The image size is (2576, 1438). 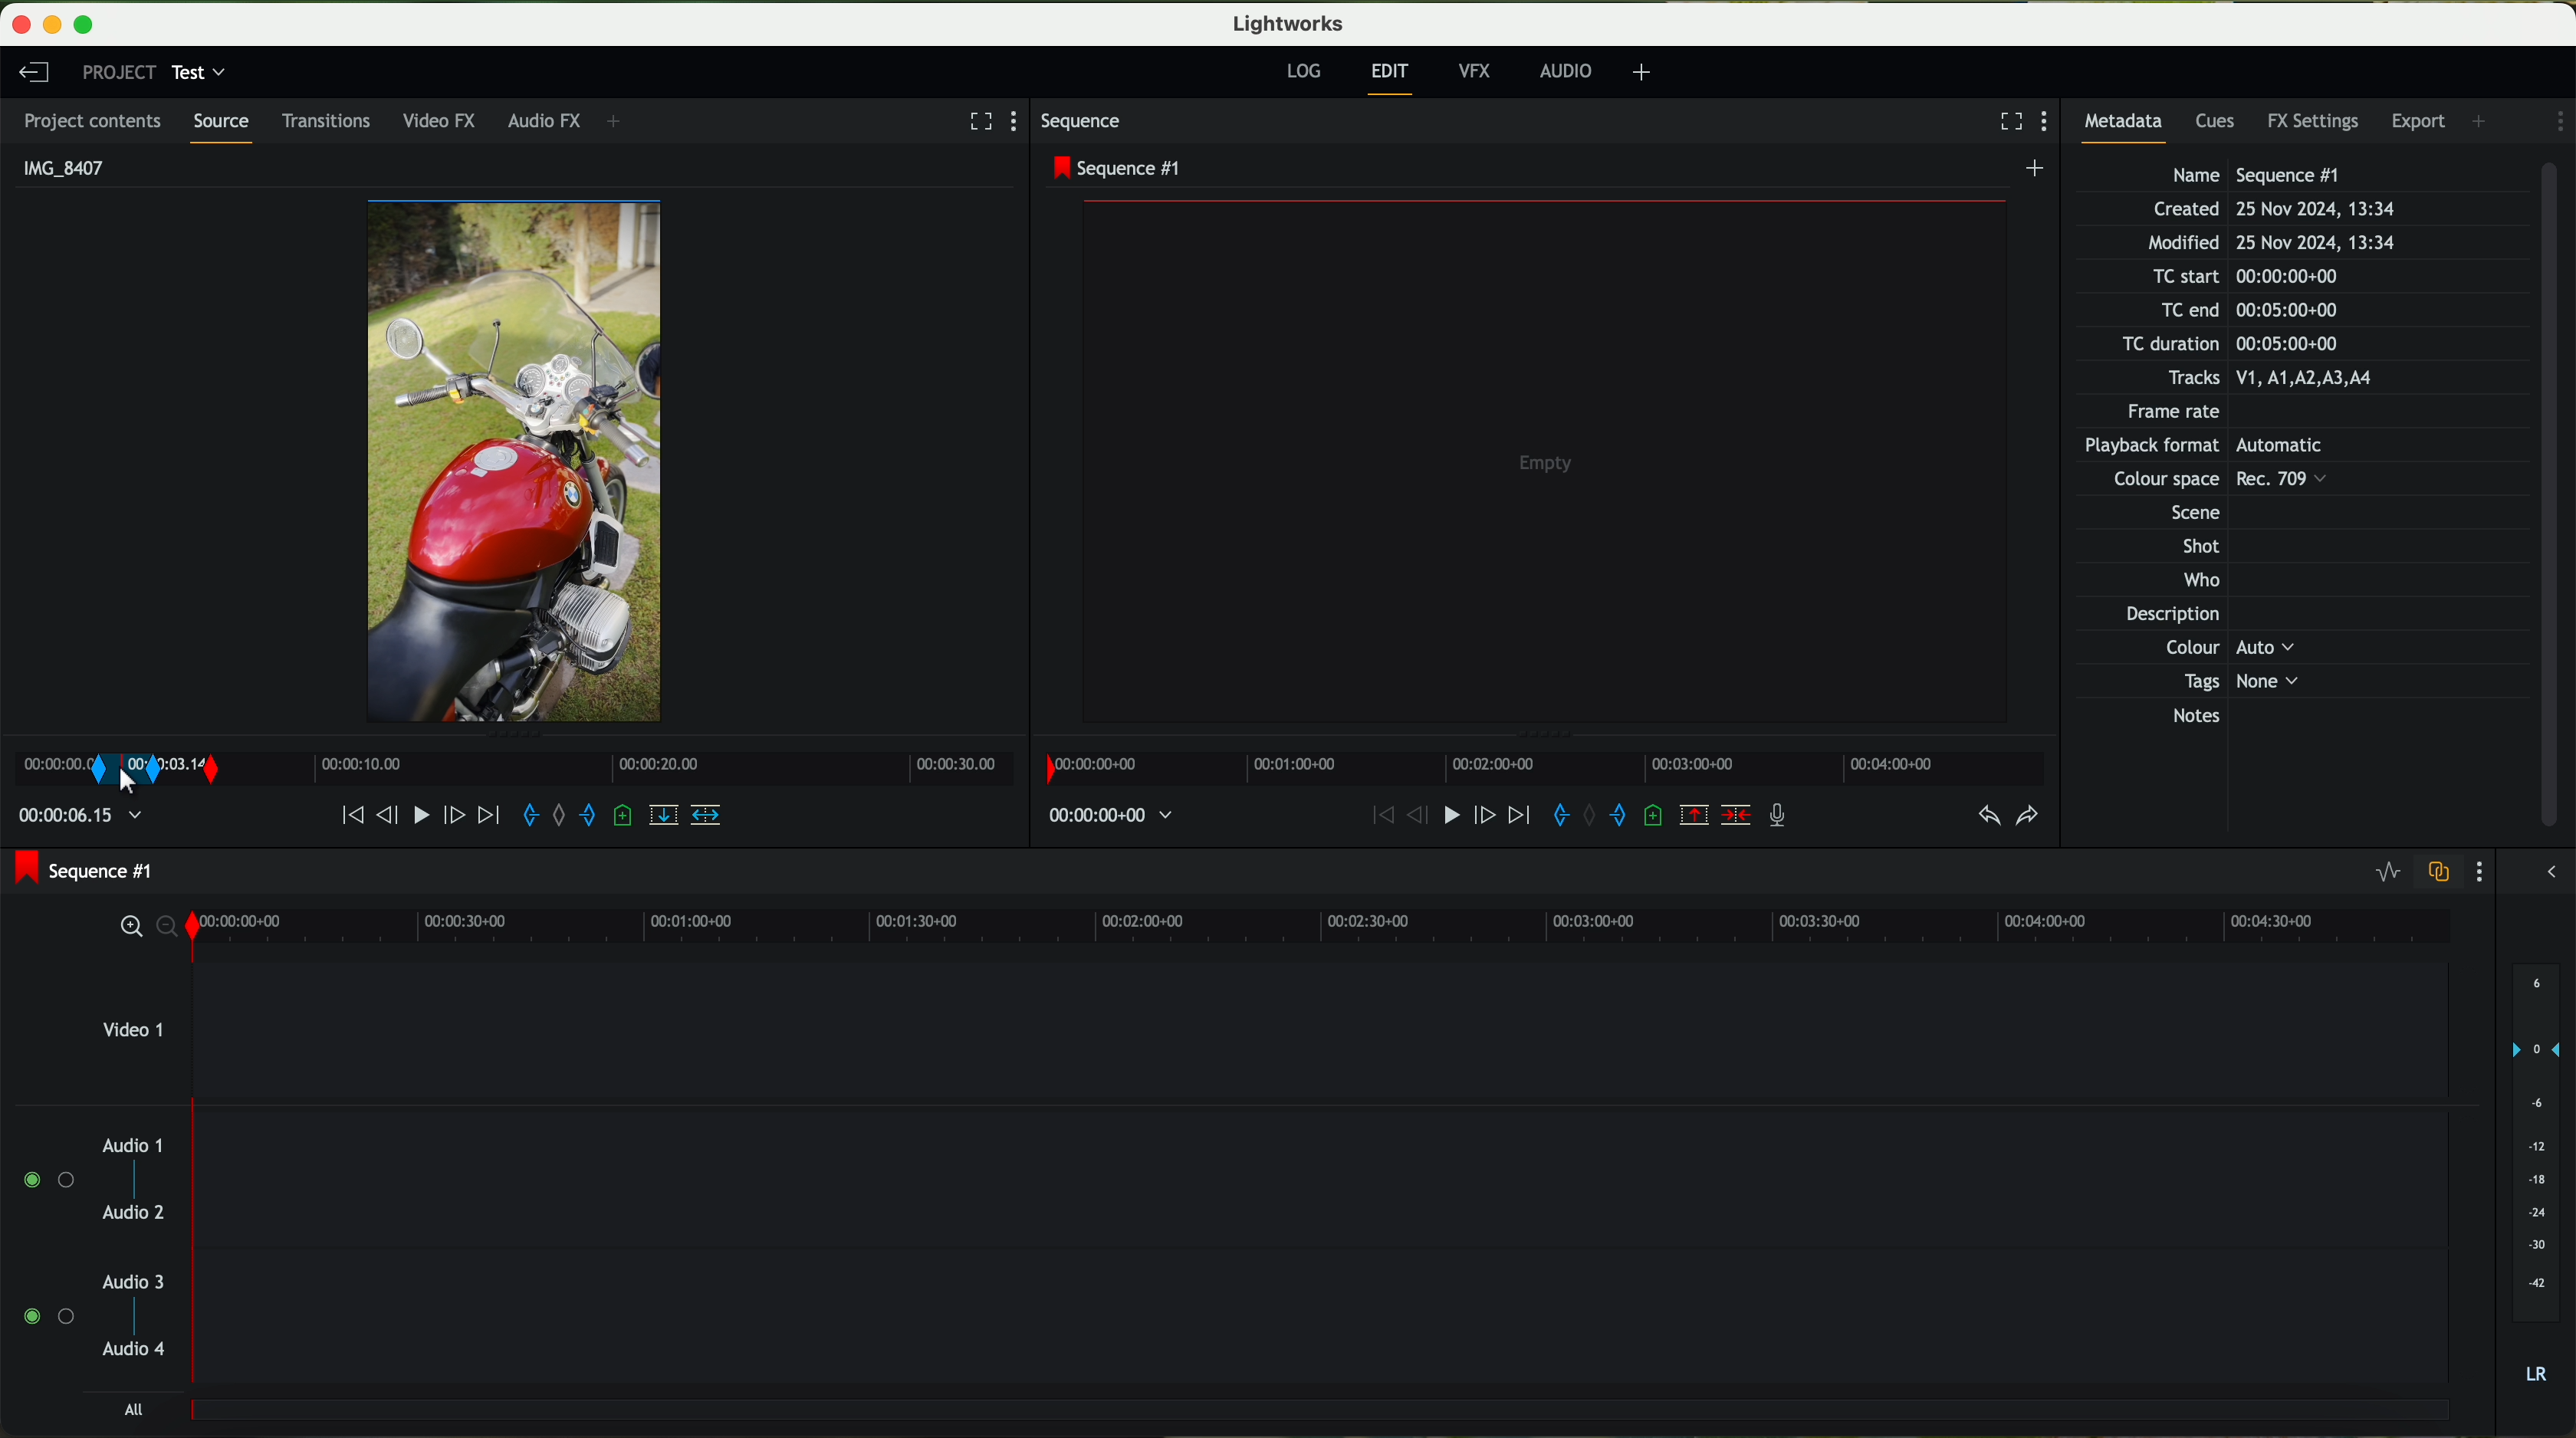 What do you see at coordinates (488, 816) in the screenshot?
I see `move foward` at bounding box center [488, 816].